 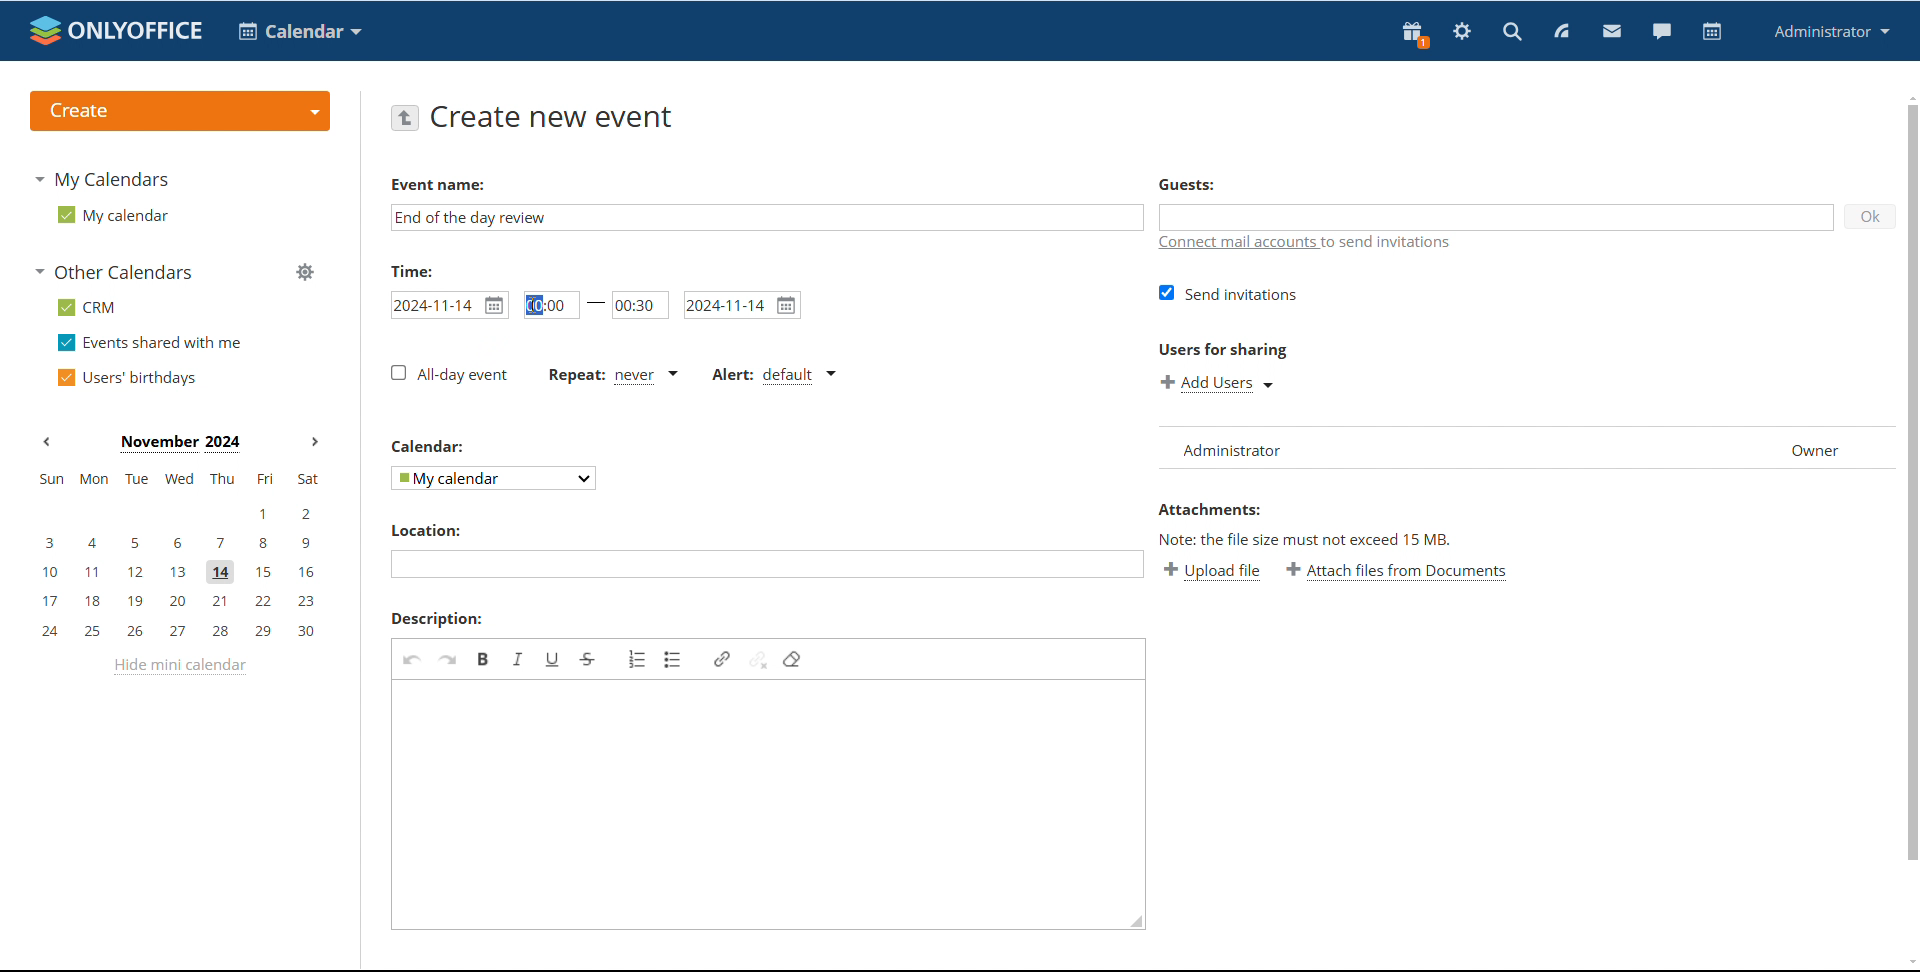 I want to click on insert/remove bulleted list, so click(x=674, y=659).